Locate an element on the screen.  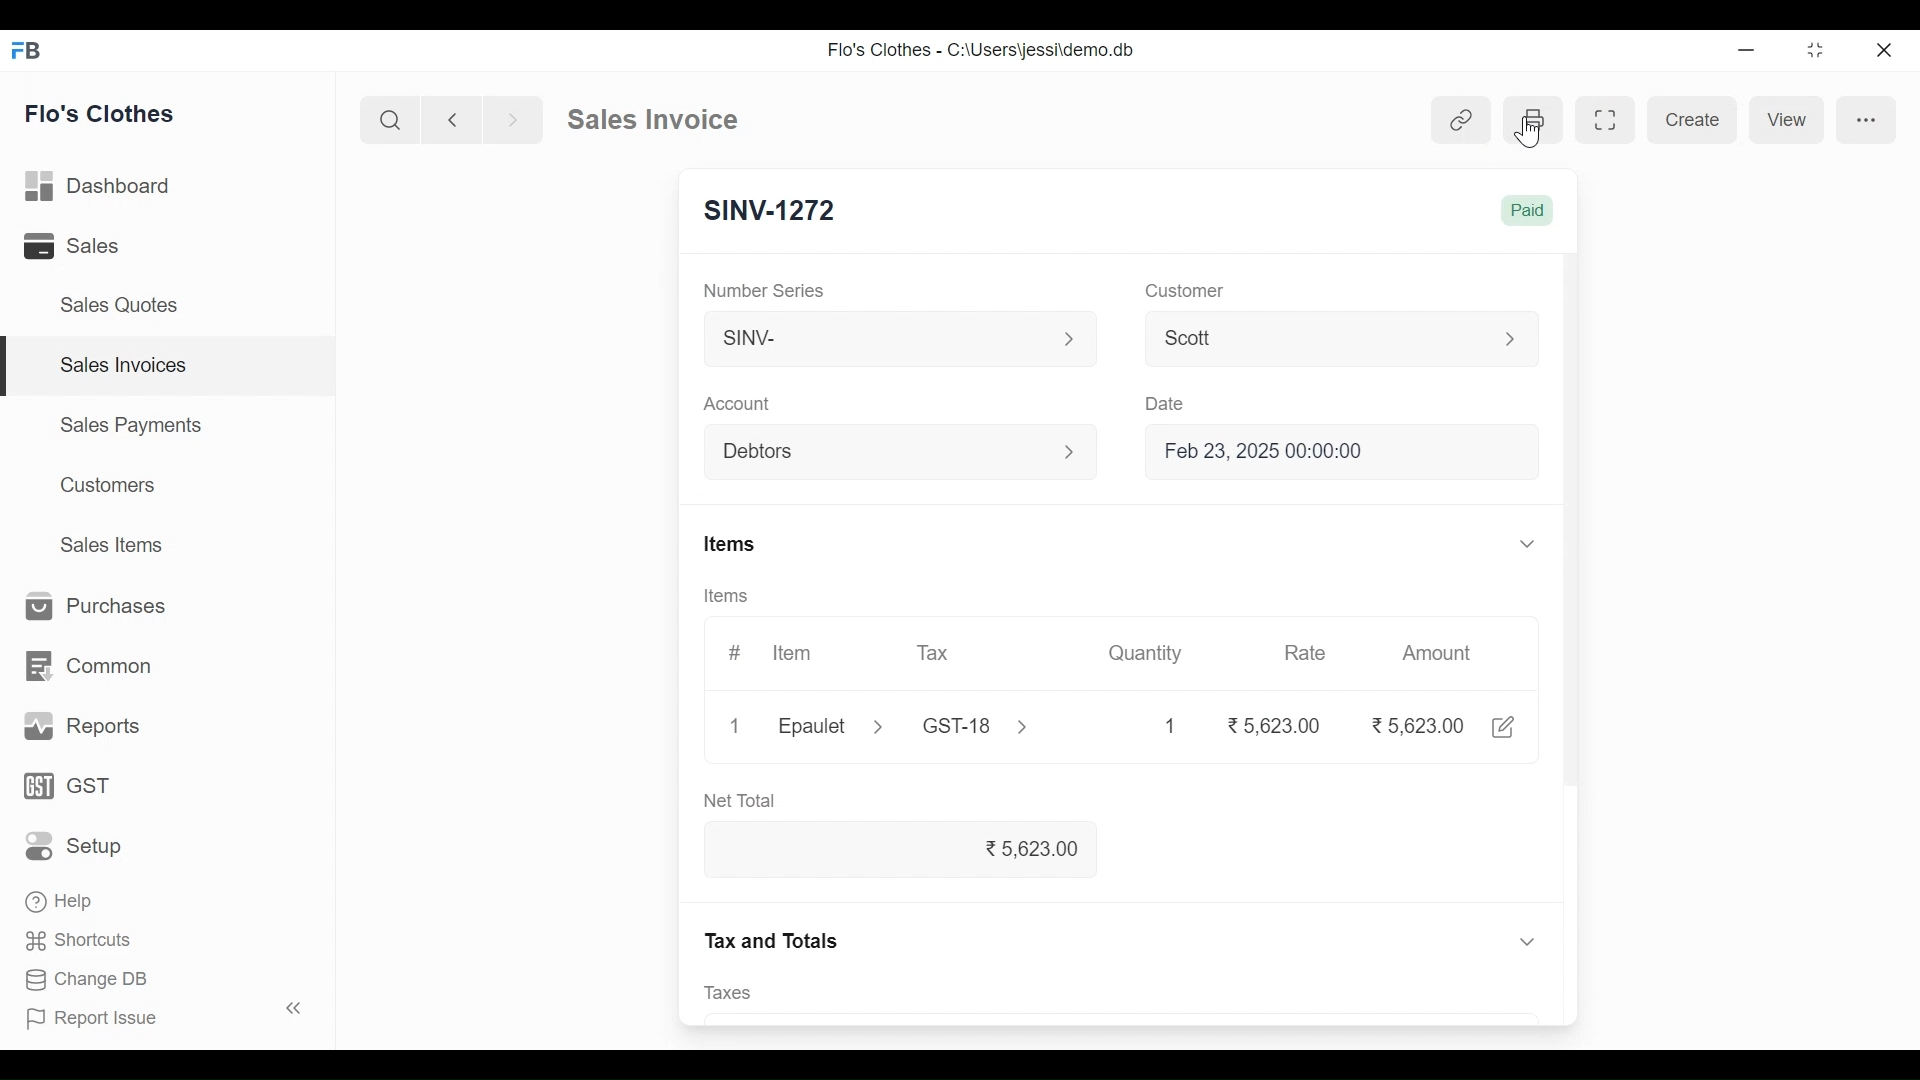
1 is located at coordinates (733, 726).